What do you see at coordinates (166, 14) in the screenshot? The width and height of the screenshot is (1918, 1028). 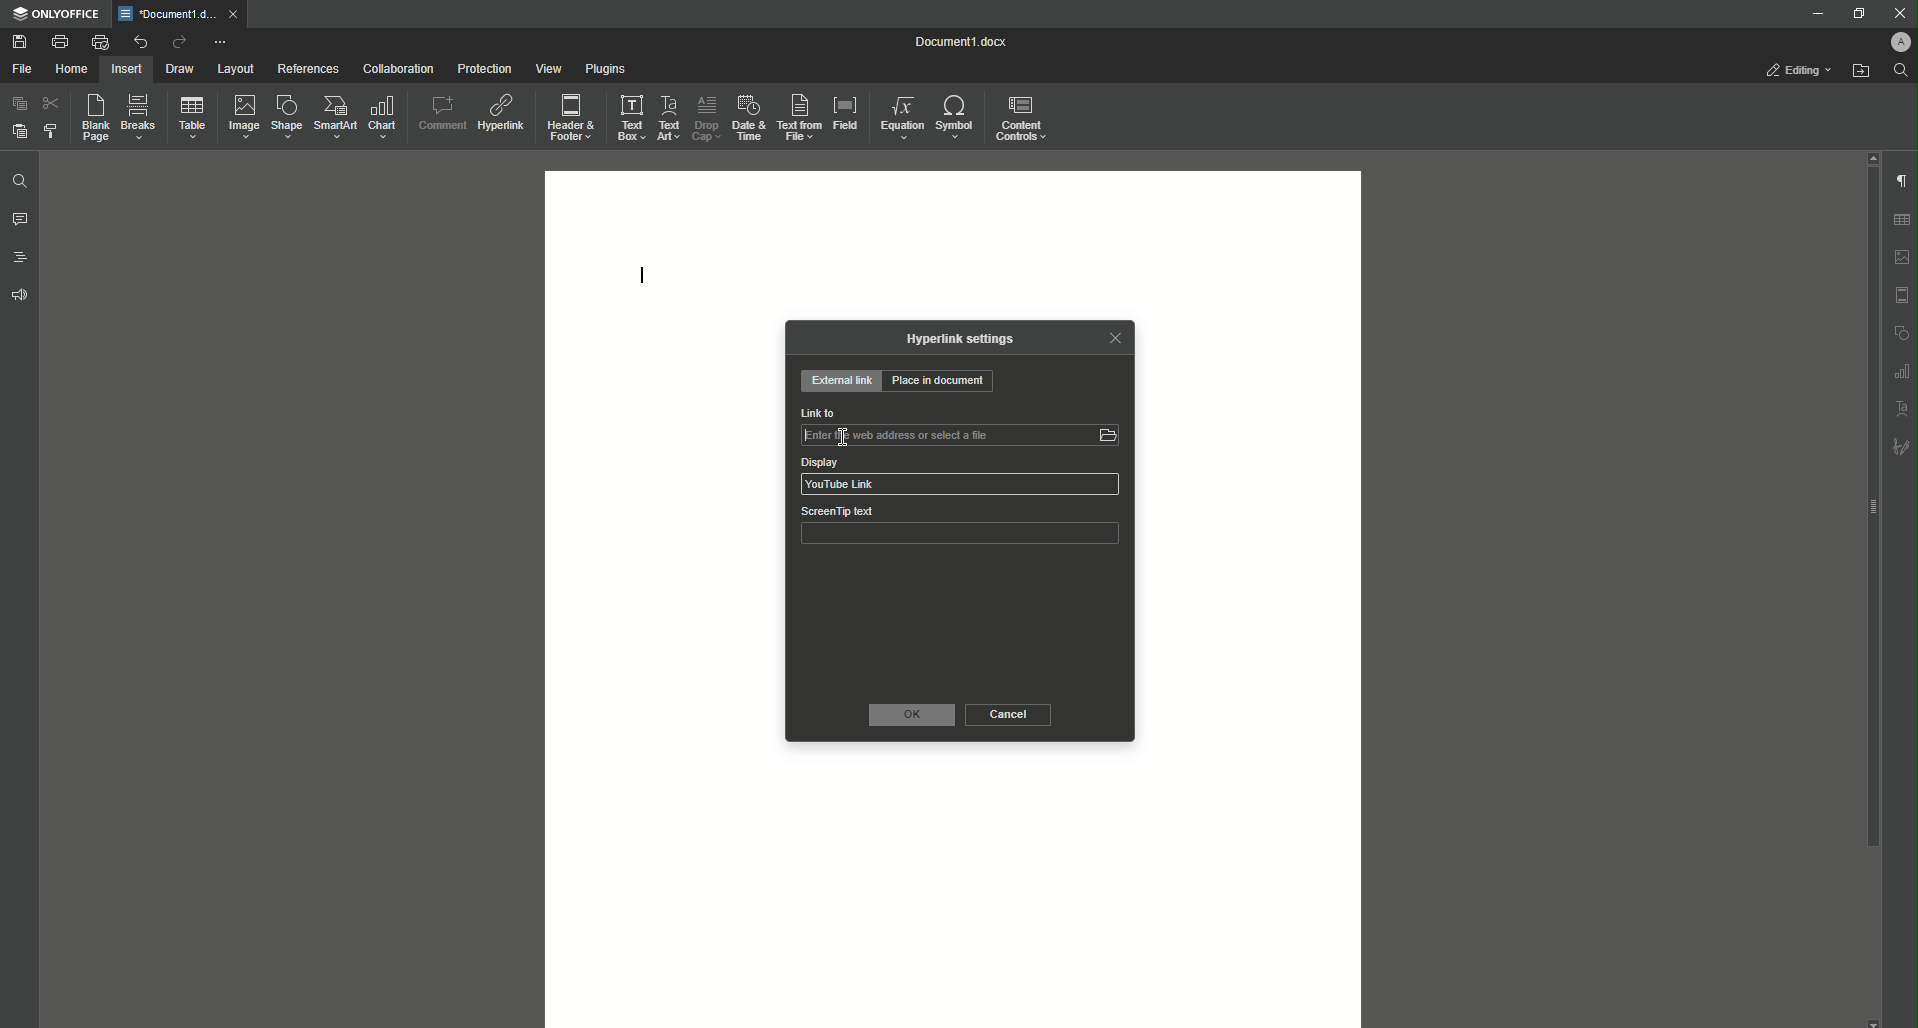 I see `*Document1.docx` at bounding box center [166, 14].